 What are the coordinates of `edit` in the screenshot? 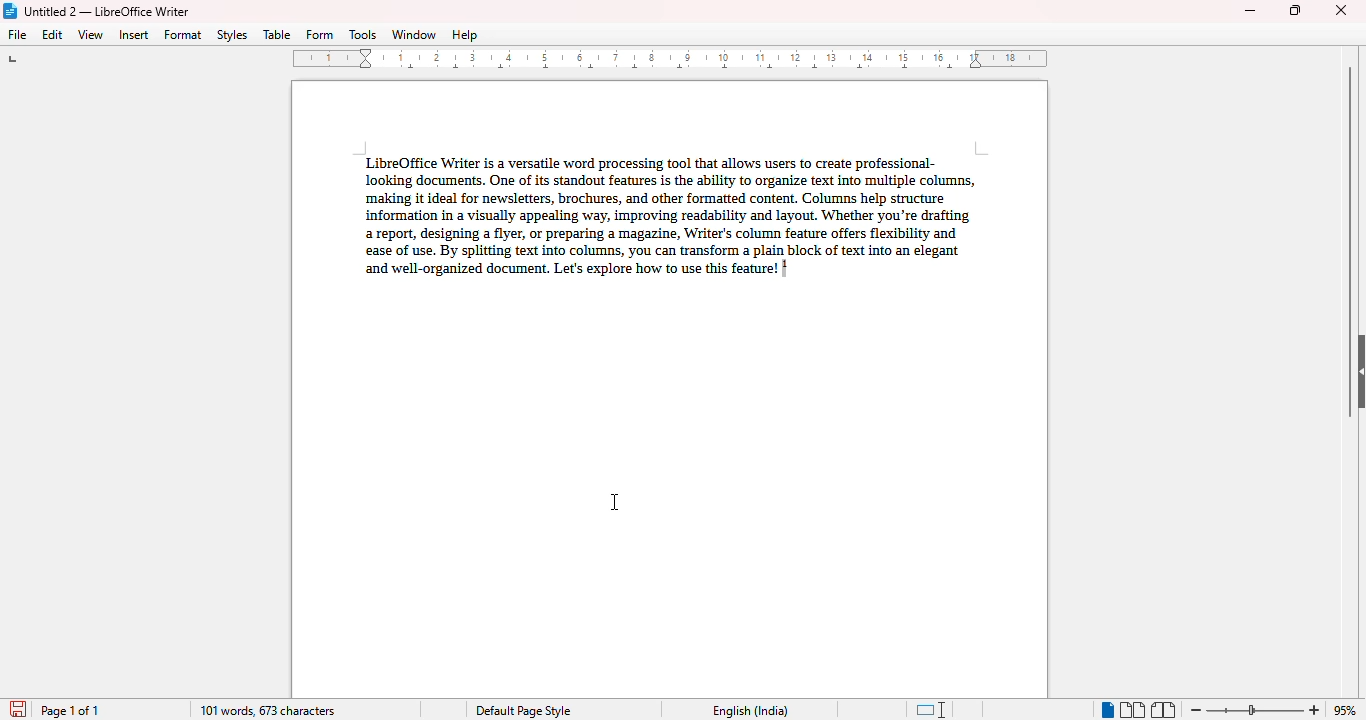 It's located at (54, 34).